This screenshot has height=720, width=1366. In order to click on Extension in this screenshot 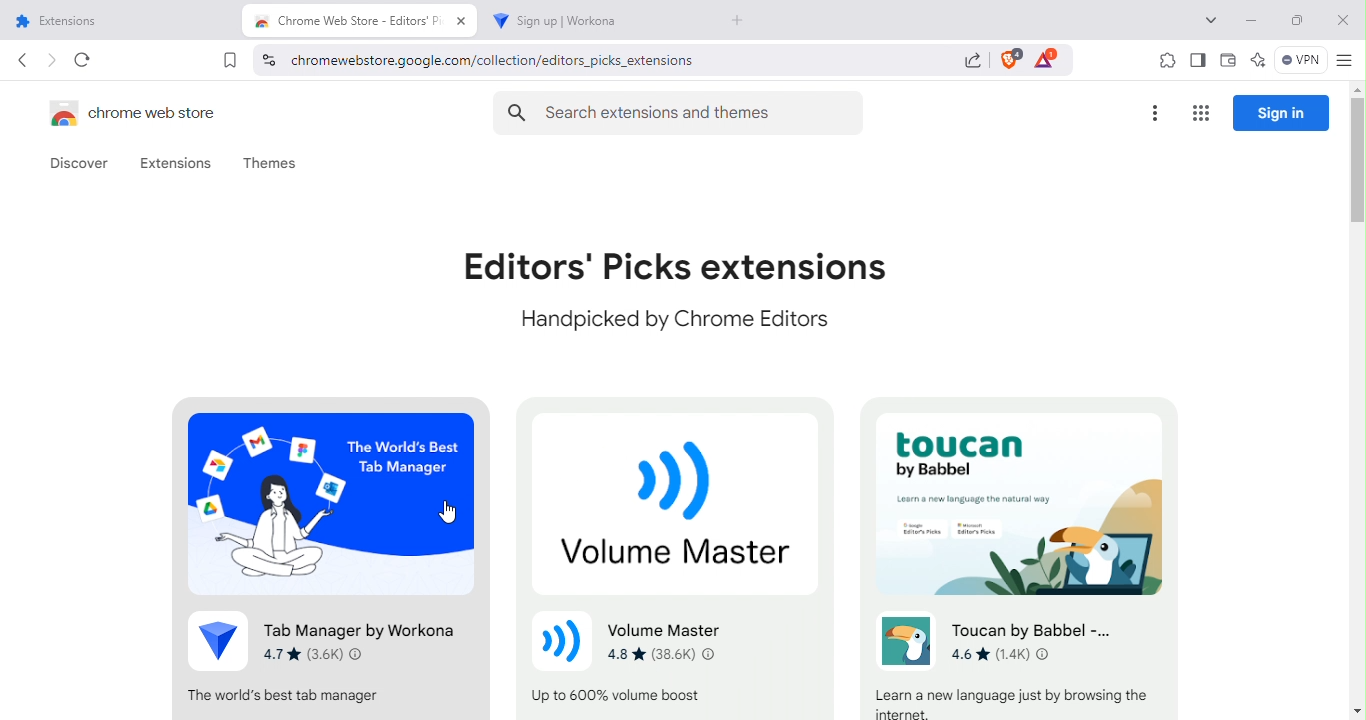, I will do `click(331, 556)`.